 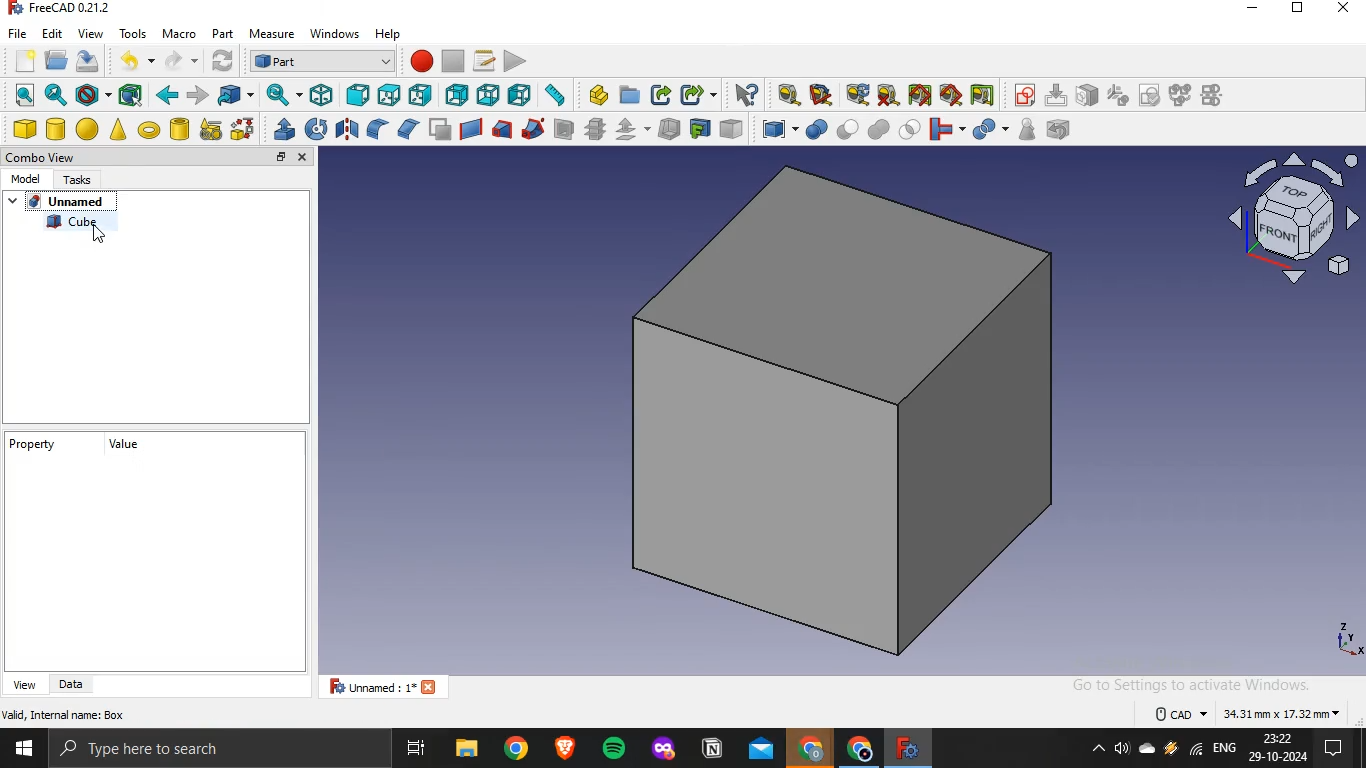 I want to click on value, so click(x=129, y=443).